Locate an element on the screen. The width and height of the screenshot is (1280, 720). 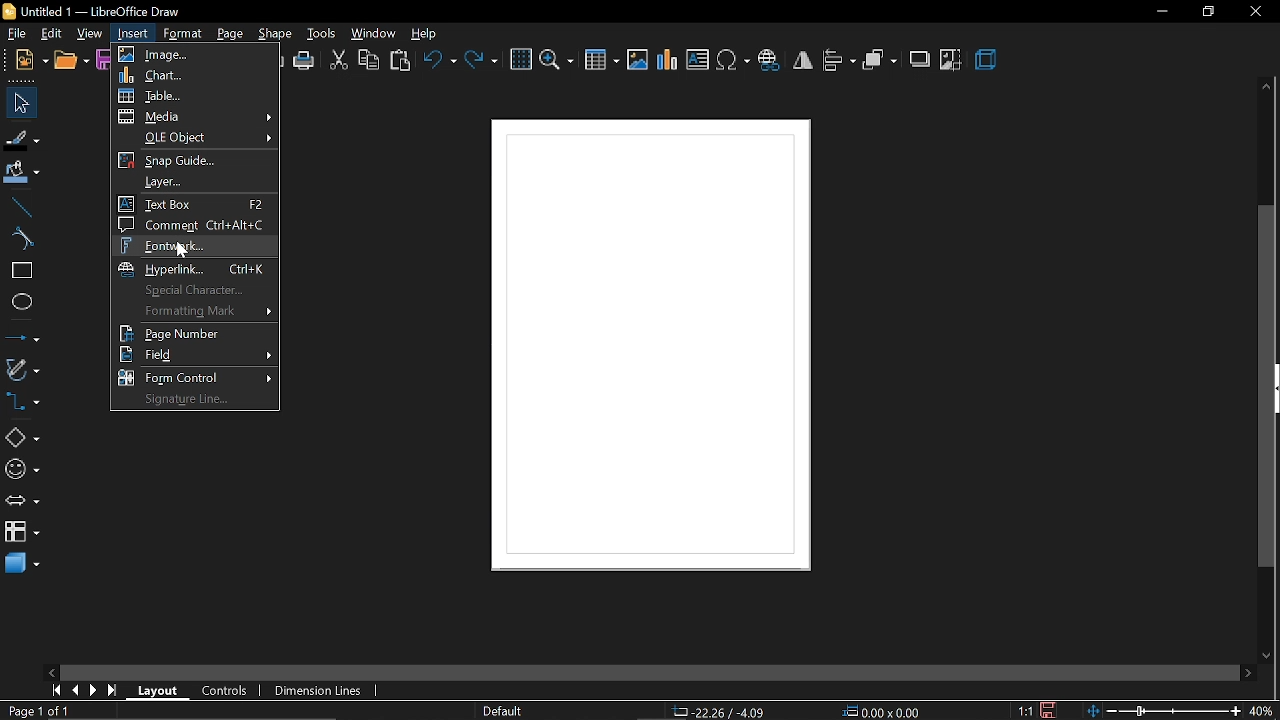
formatting mark is located at coordinates (192, 311).